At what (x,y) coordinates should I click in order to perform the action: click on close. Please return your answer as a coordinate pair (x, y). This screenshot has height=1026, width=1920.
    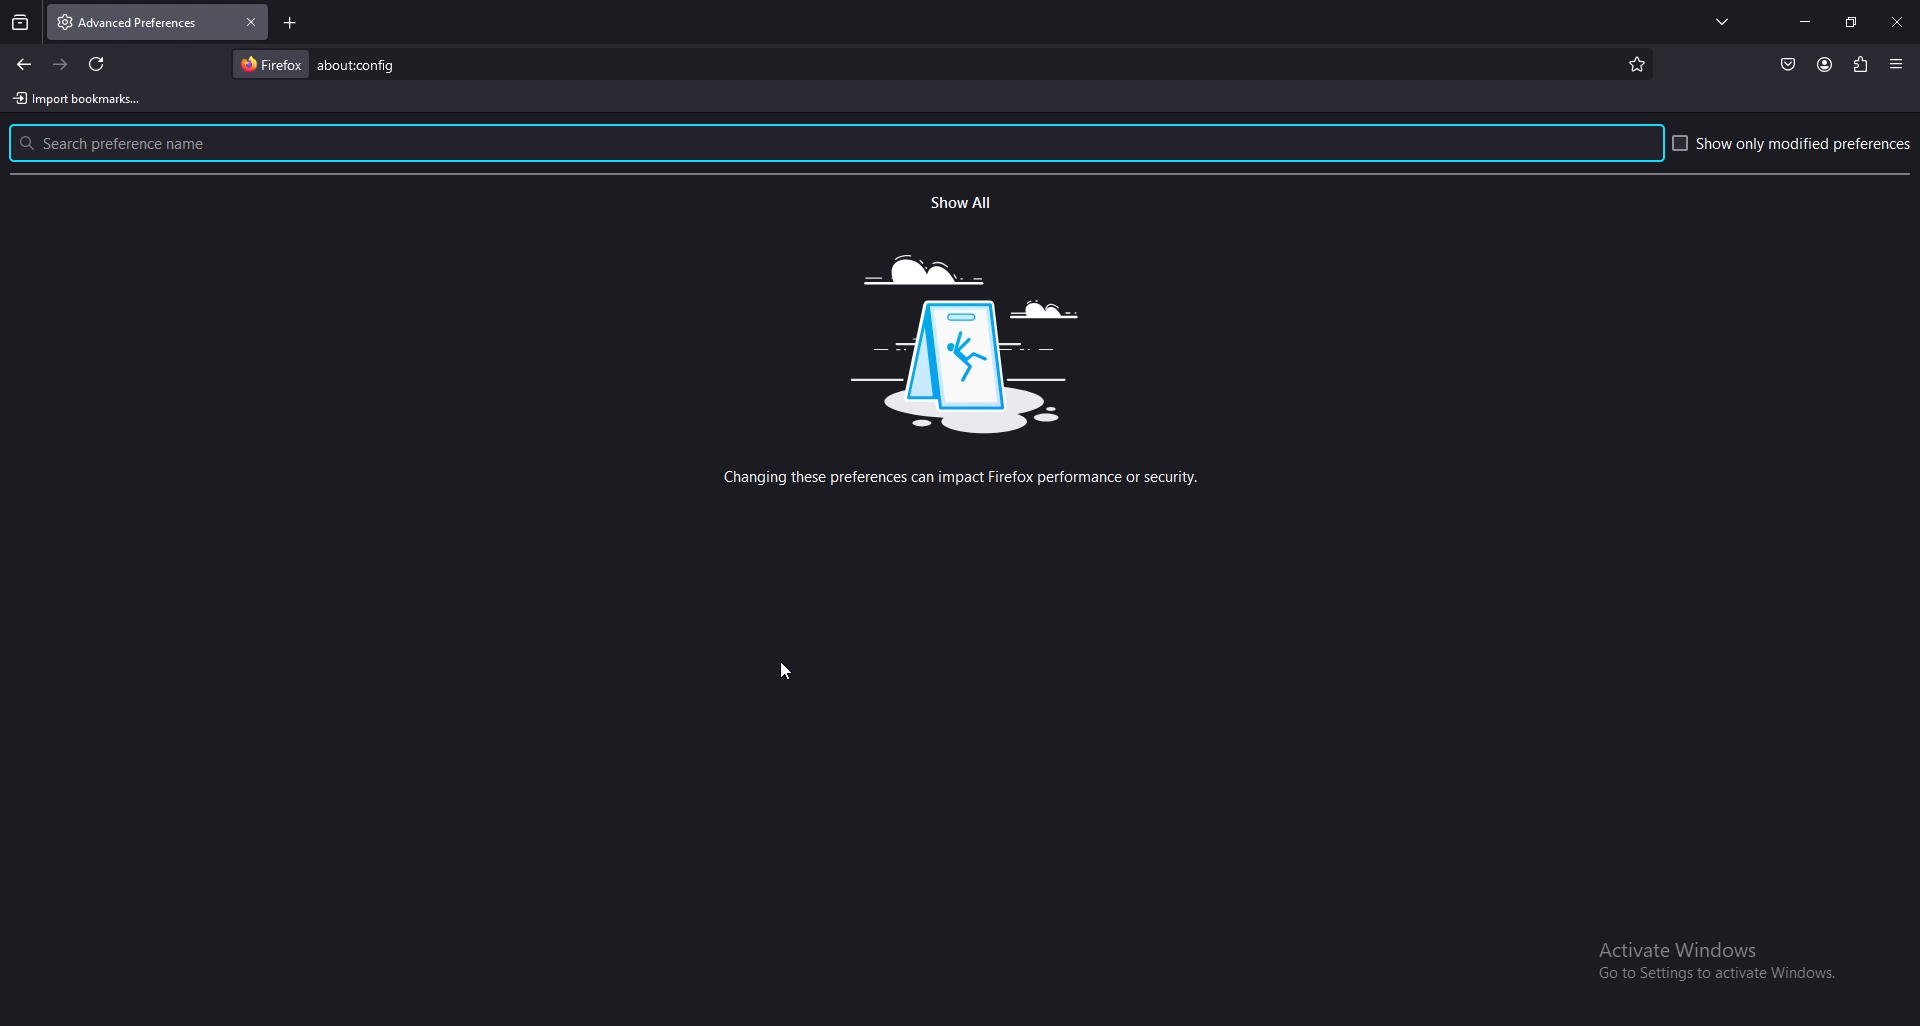
    Looking at the image, I should click on (1896, 24).